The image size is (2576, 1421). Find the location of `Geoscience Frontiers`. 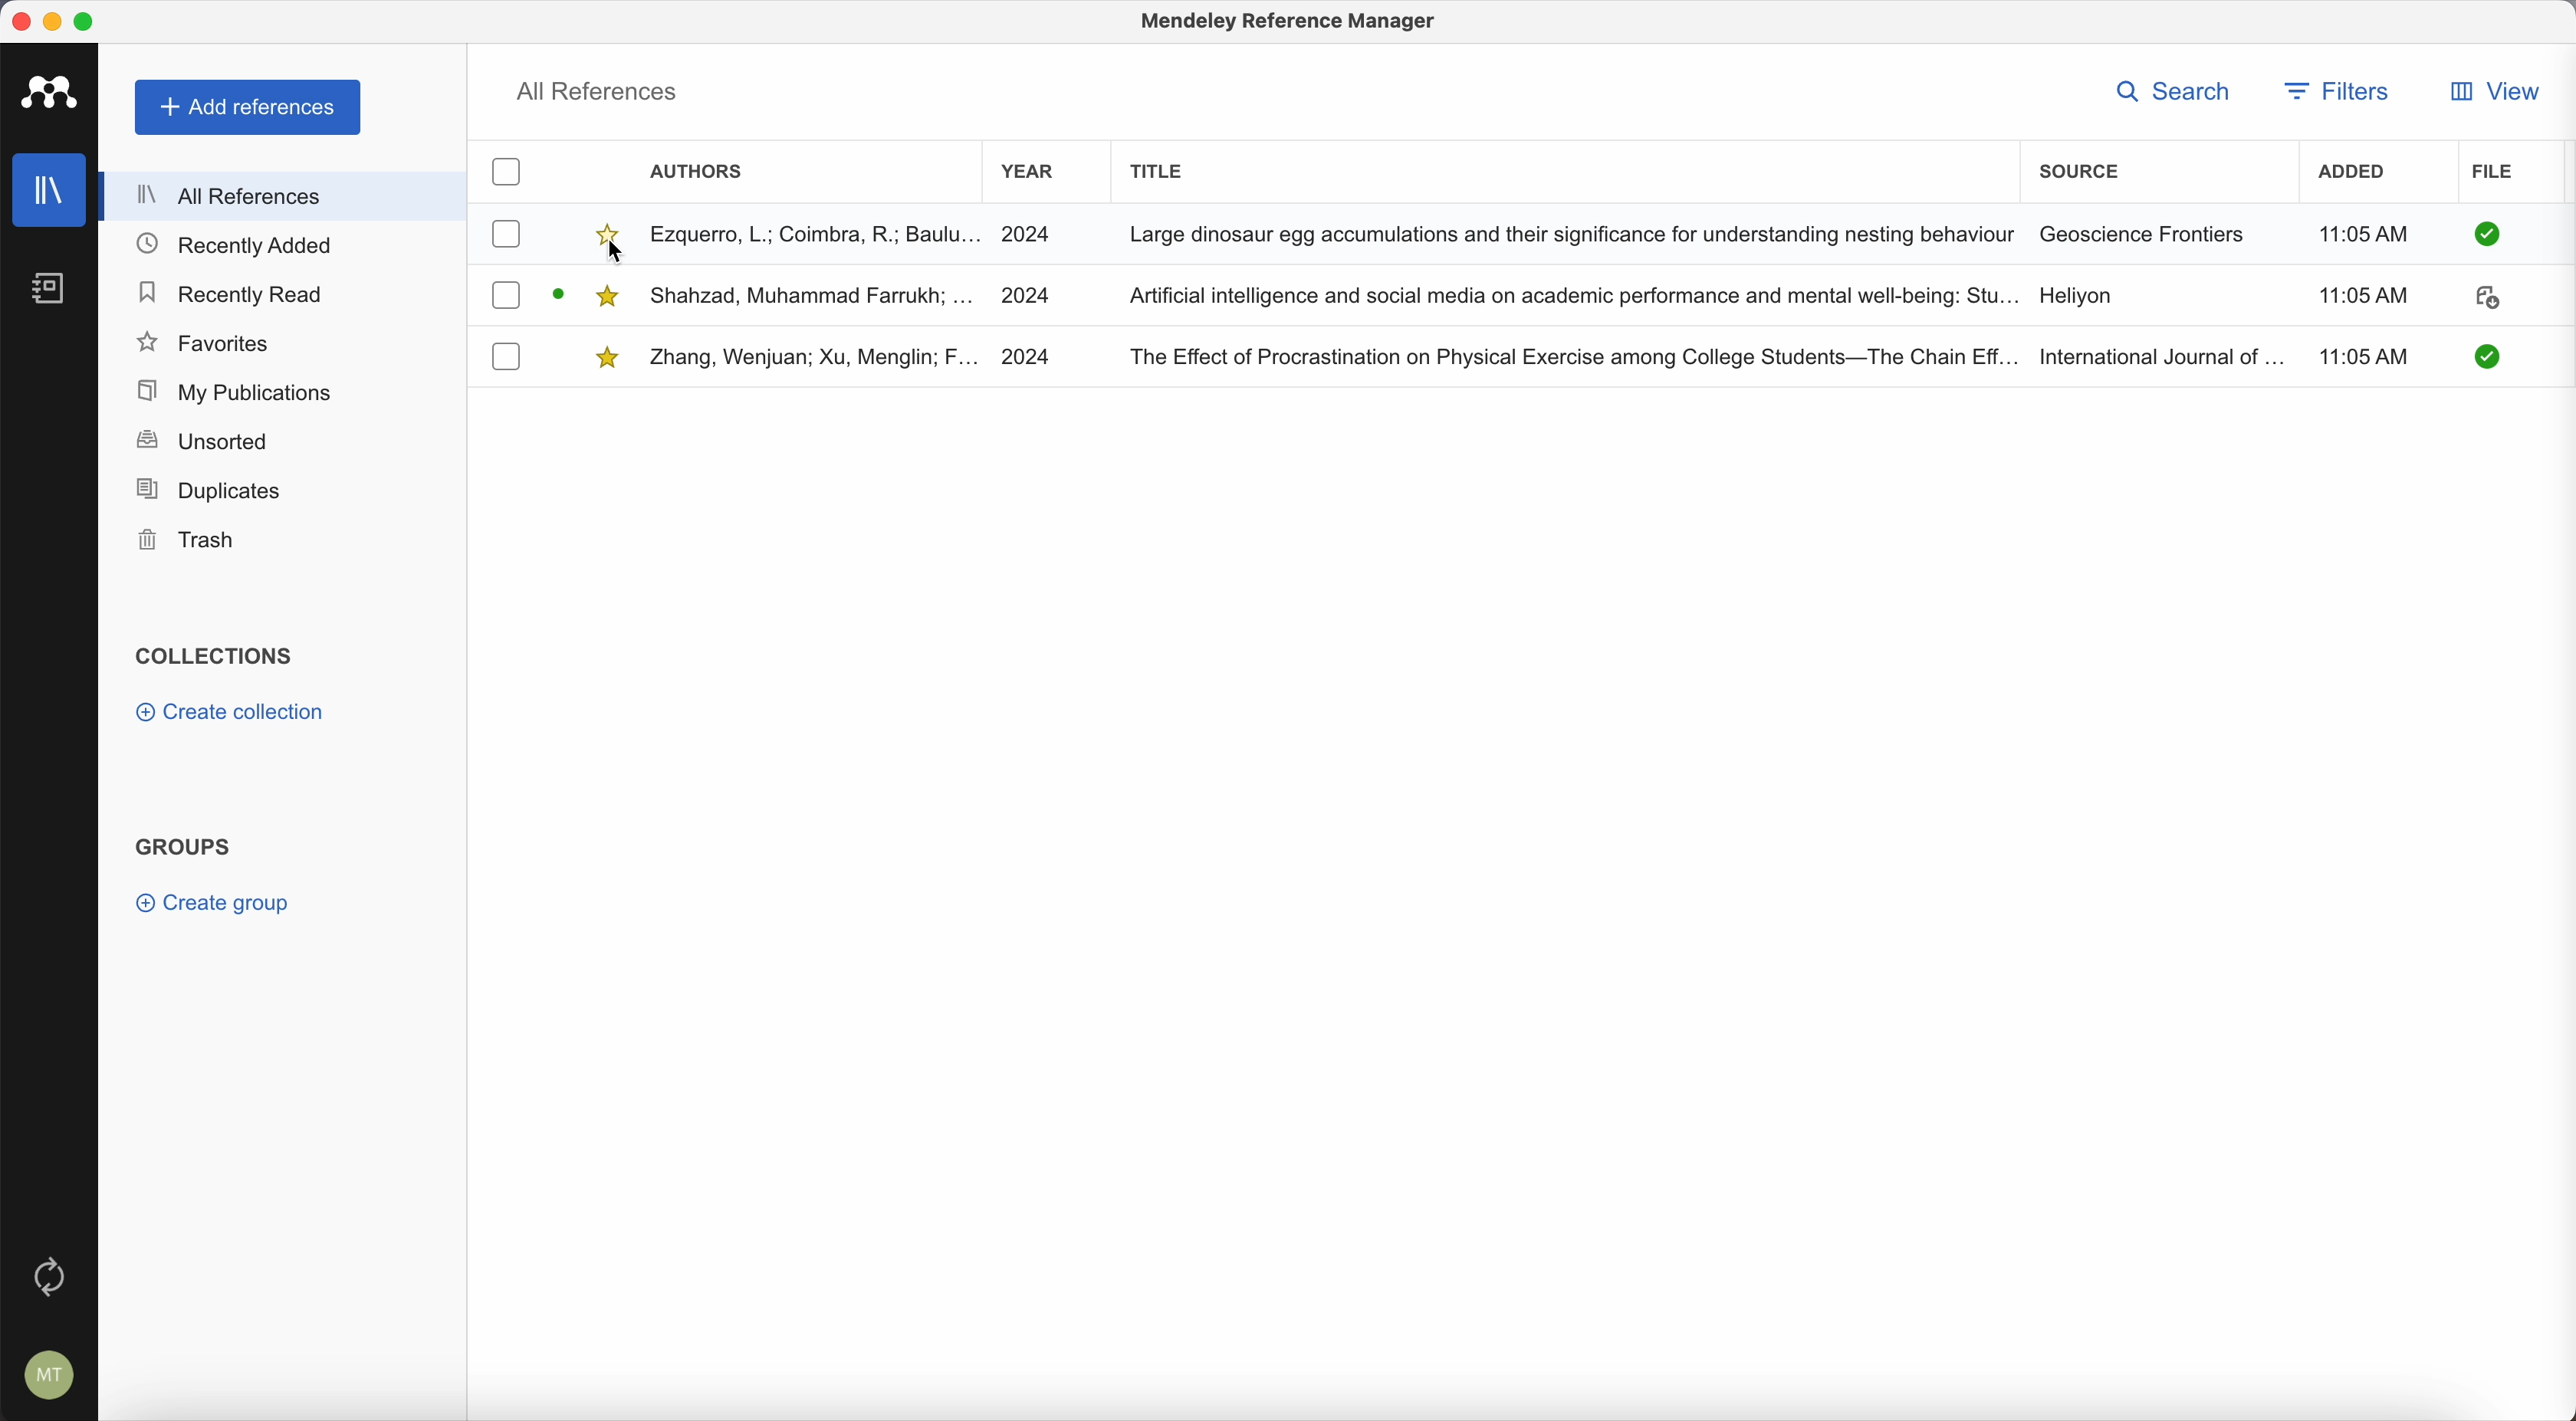

Geoscience Frontiers is located at coordinates (2143, 233).